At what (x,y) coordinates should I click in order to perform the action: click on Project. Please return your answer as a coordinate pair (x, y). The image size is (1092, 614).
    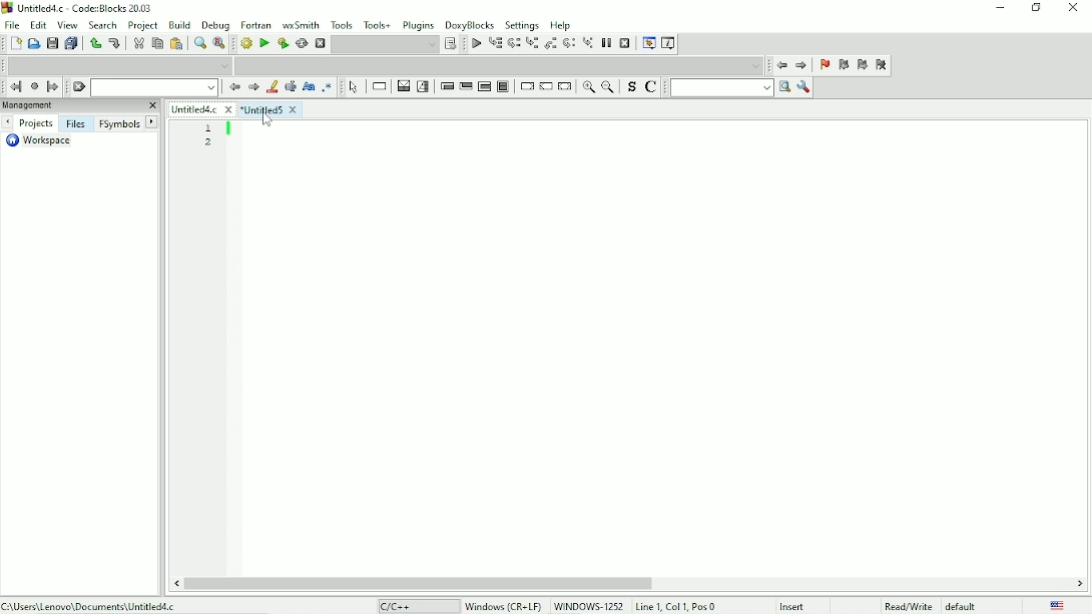
    Looking at the image, I should click on (143, 26).